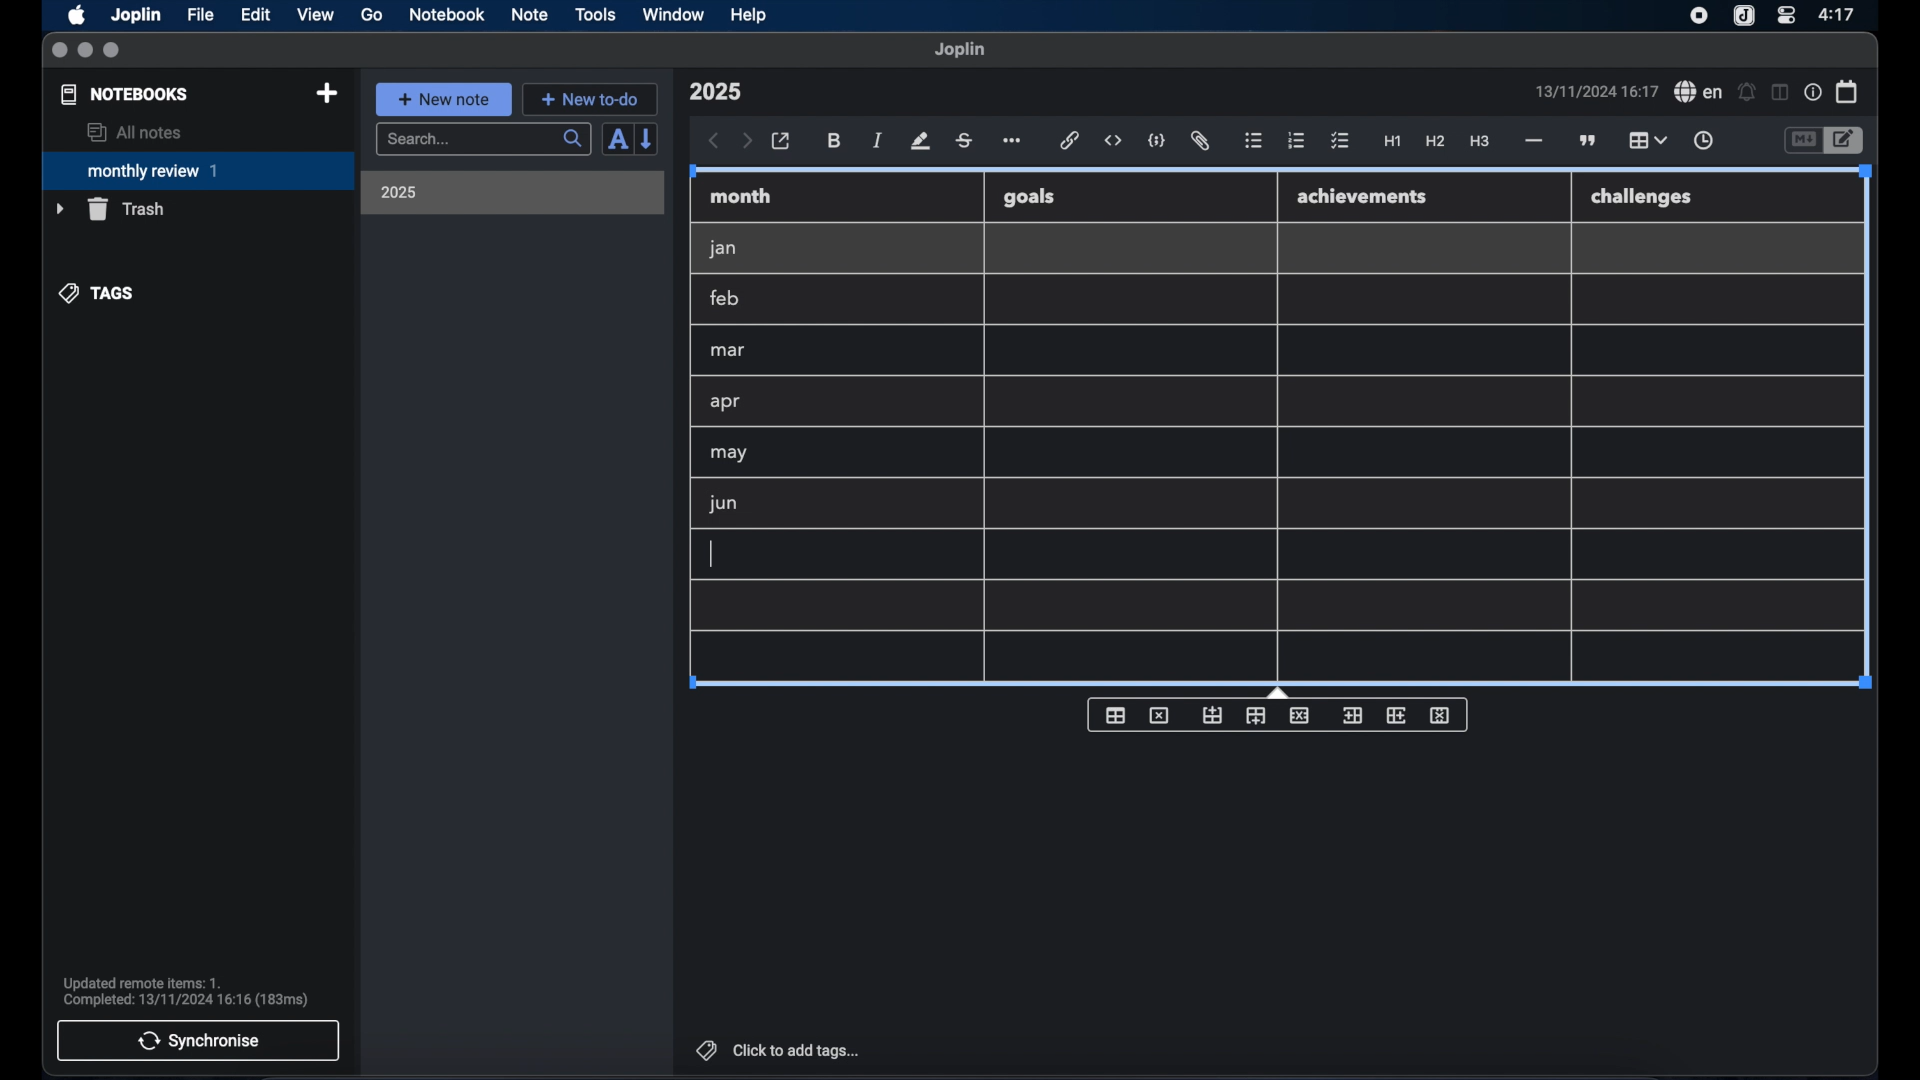 The image size is (1920, 1080). I want to click on new notebook, so click(326, 94).